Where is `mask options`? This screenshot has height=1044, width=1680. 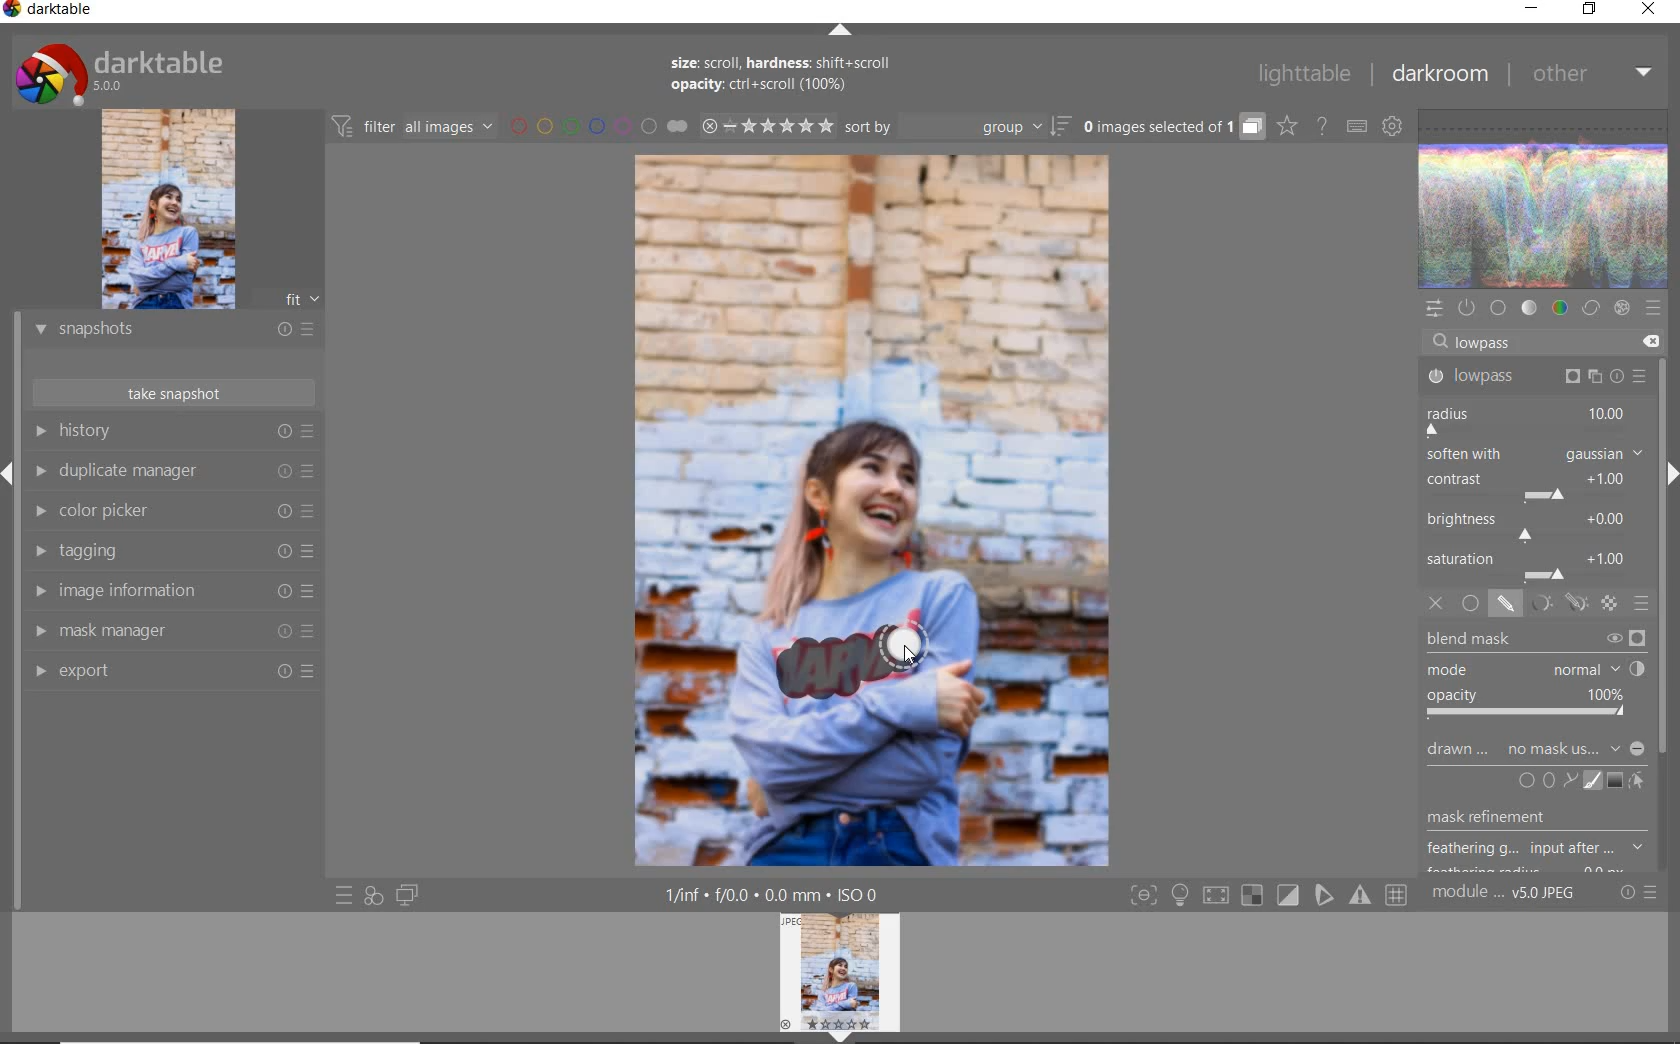
mask options is located at coordinates (1555, 604).